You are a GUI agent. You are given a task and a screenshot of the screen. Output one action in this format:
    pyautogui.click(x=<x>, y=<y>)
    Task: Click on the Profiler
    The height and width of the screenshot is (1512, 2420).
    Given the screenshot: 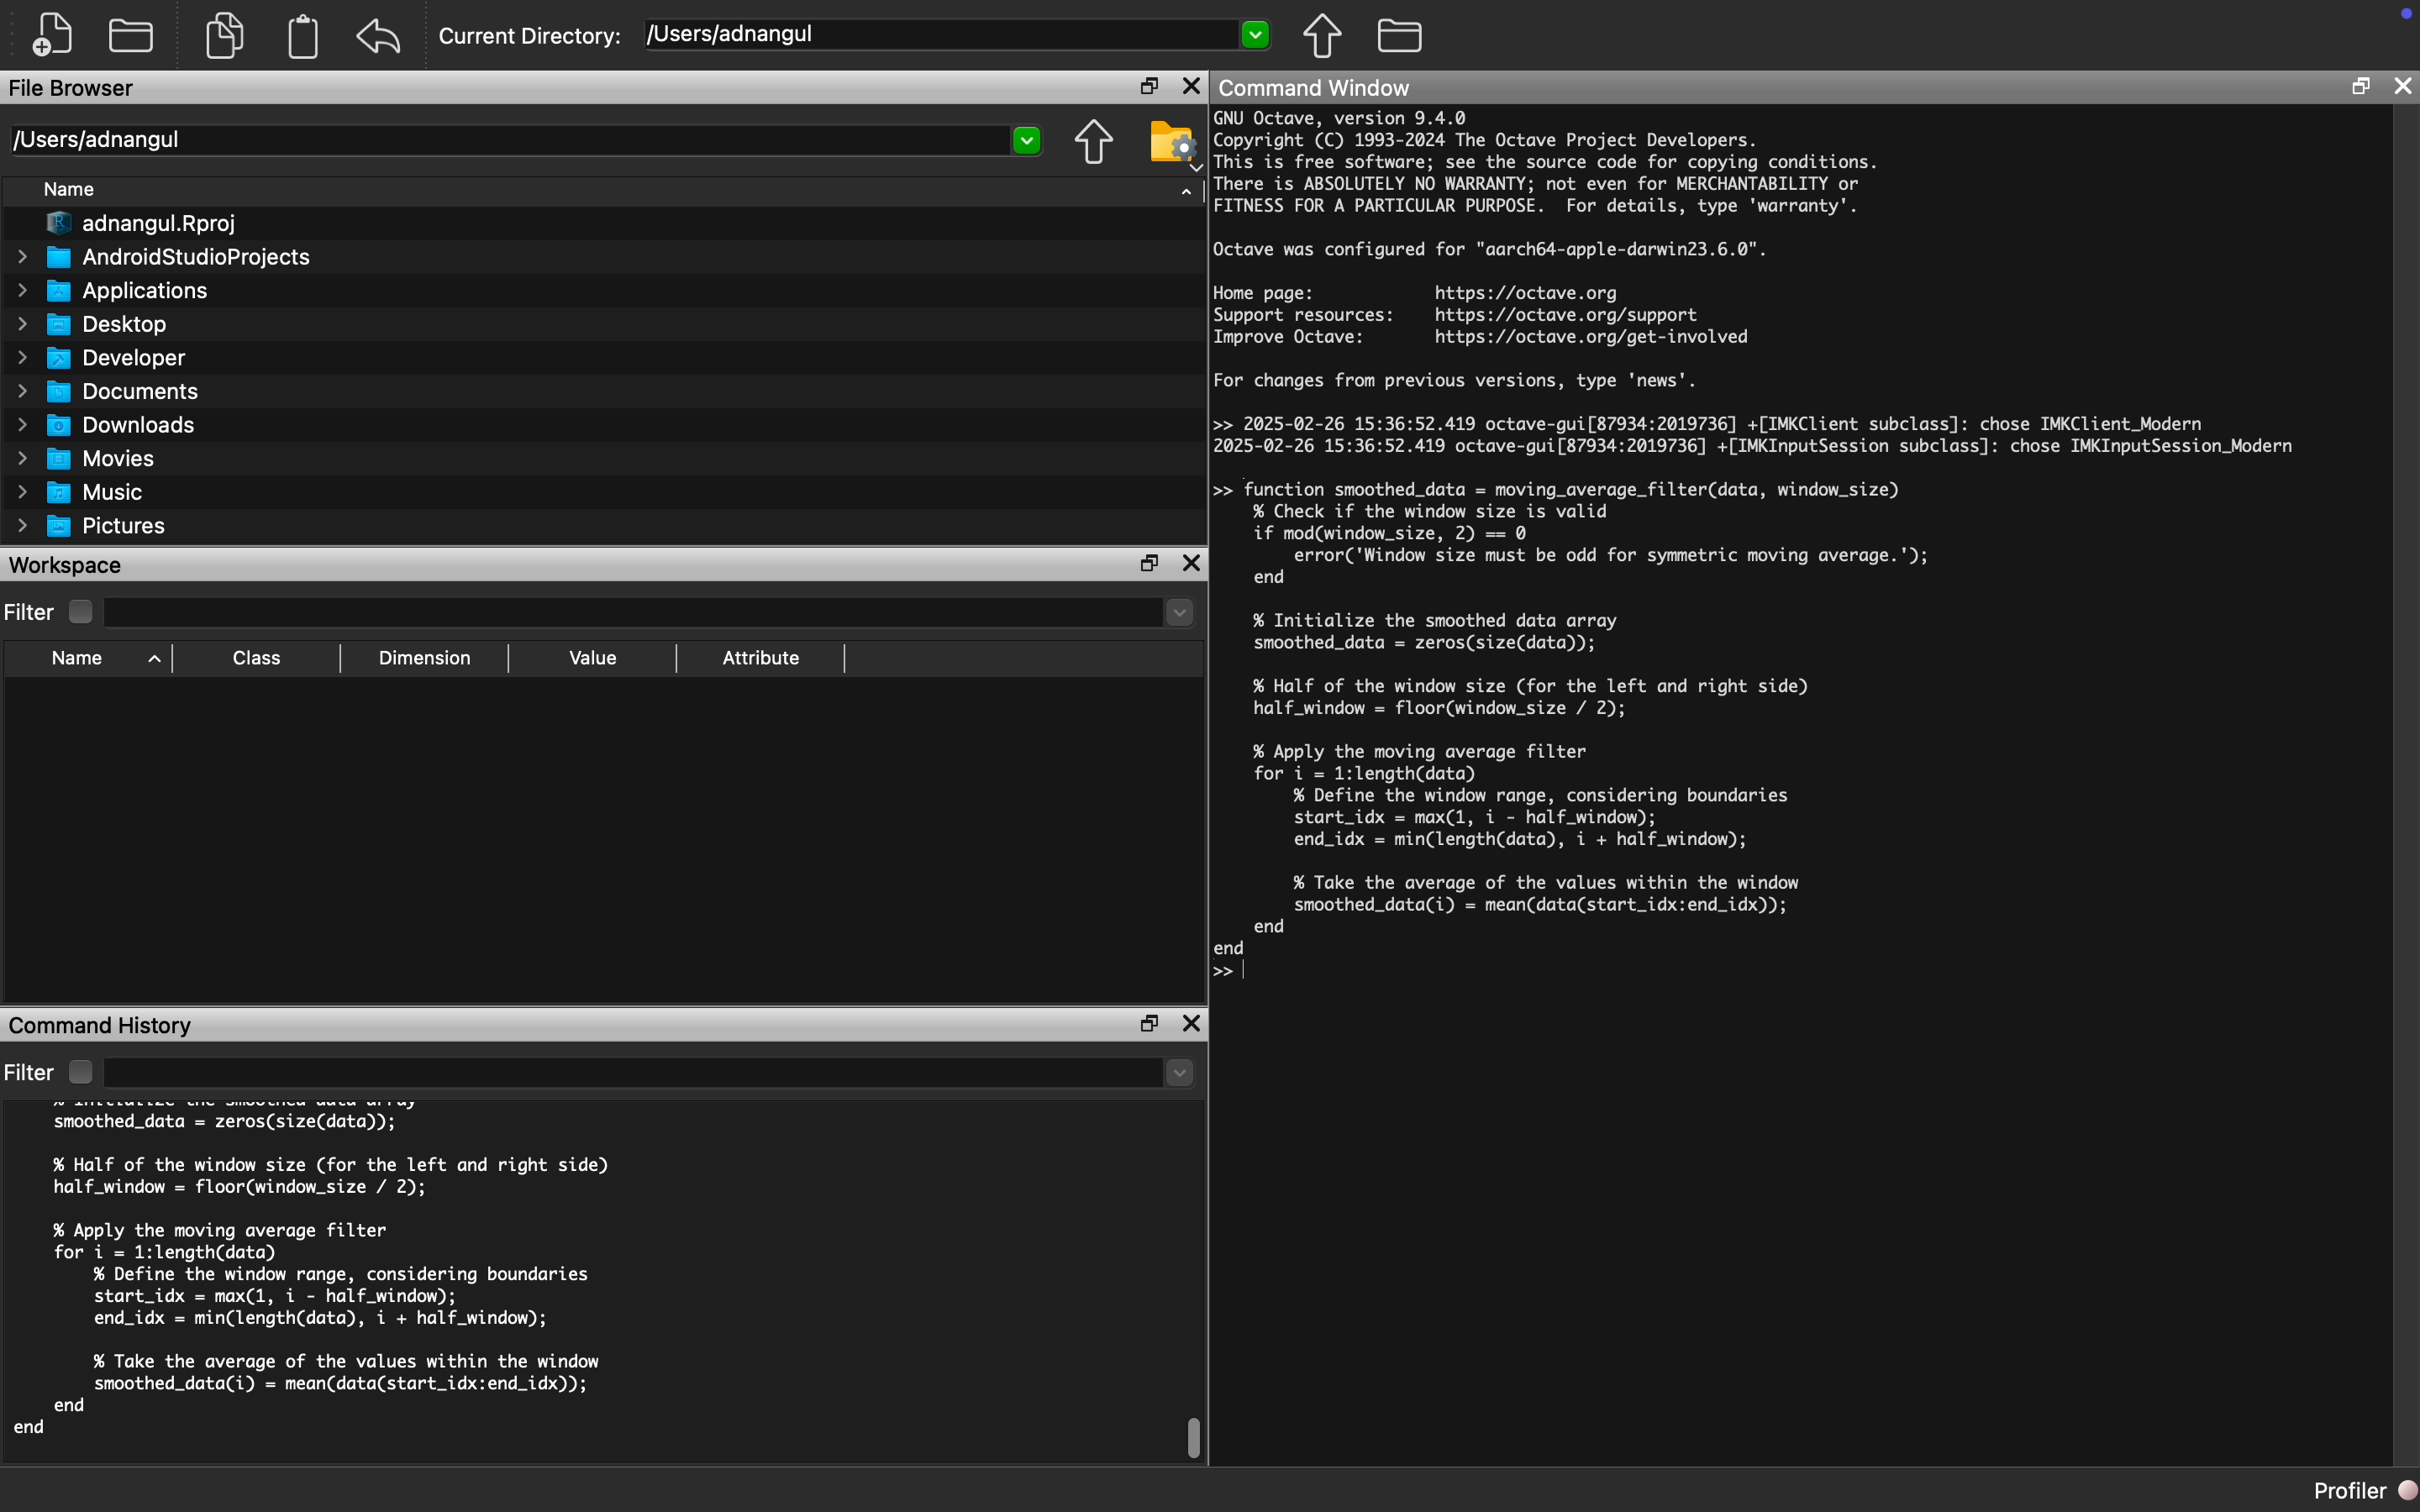 What is the action you would take?
    pyautogui.click(x=2362, y=1491)
    